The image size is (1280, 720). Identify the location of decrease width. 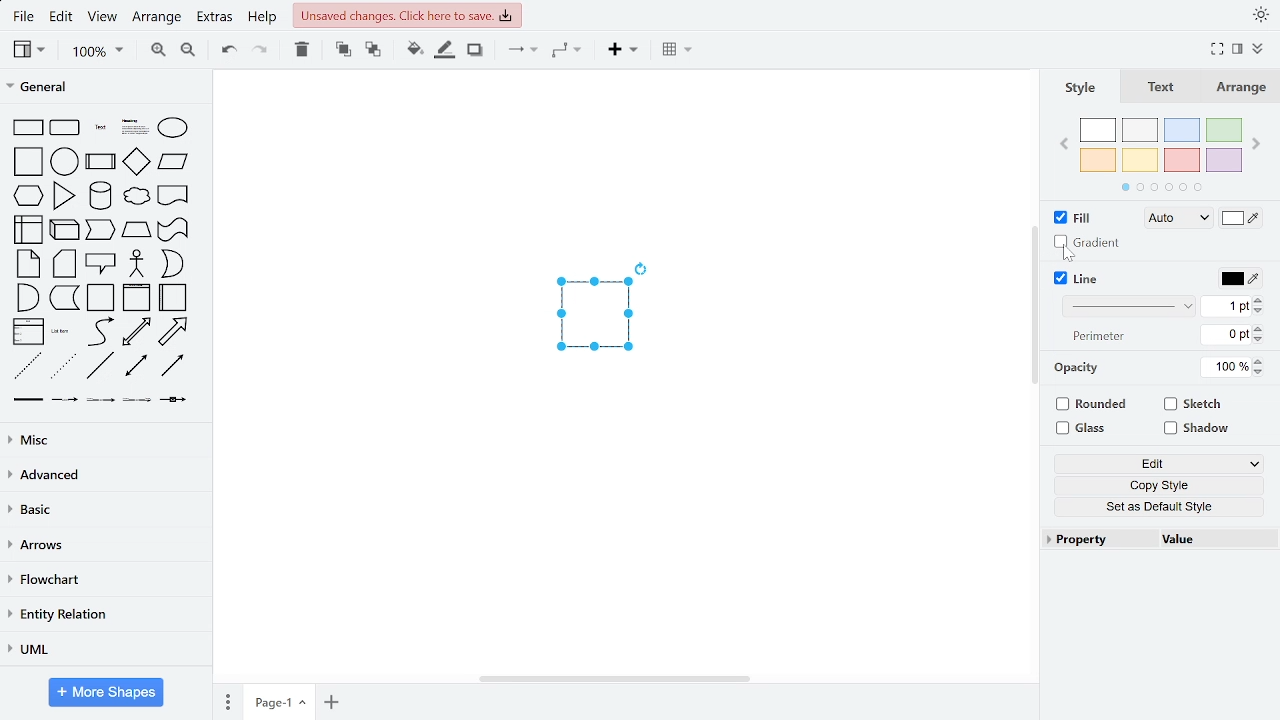
(1261, 340).